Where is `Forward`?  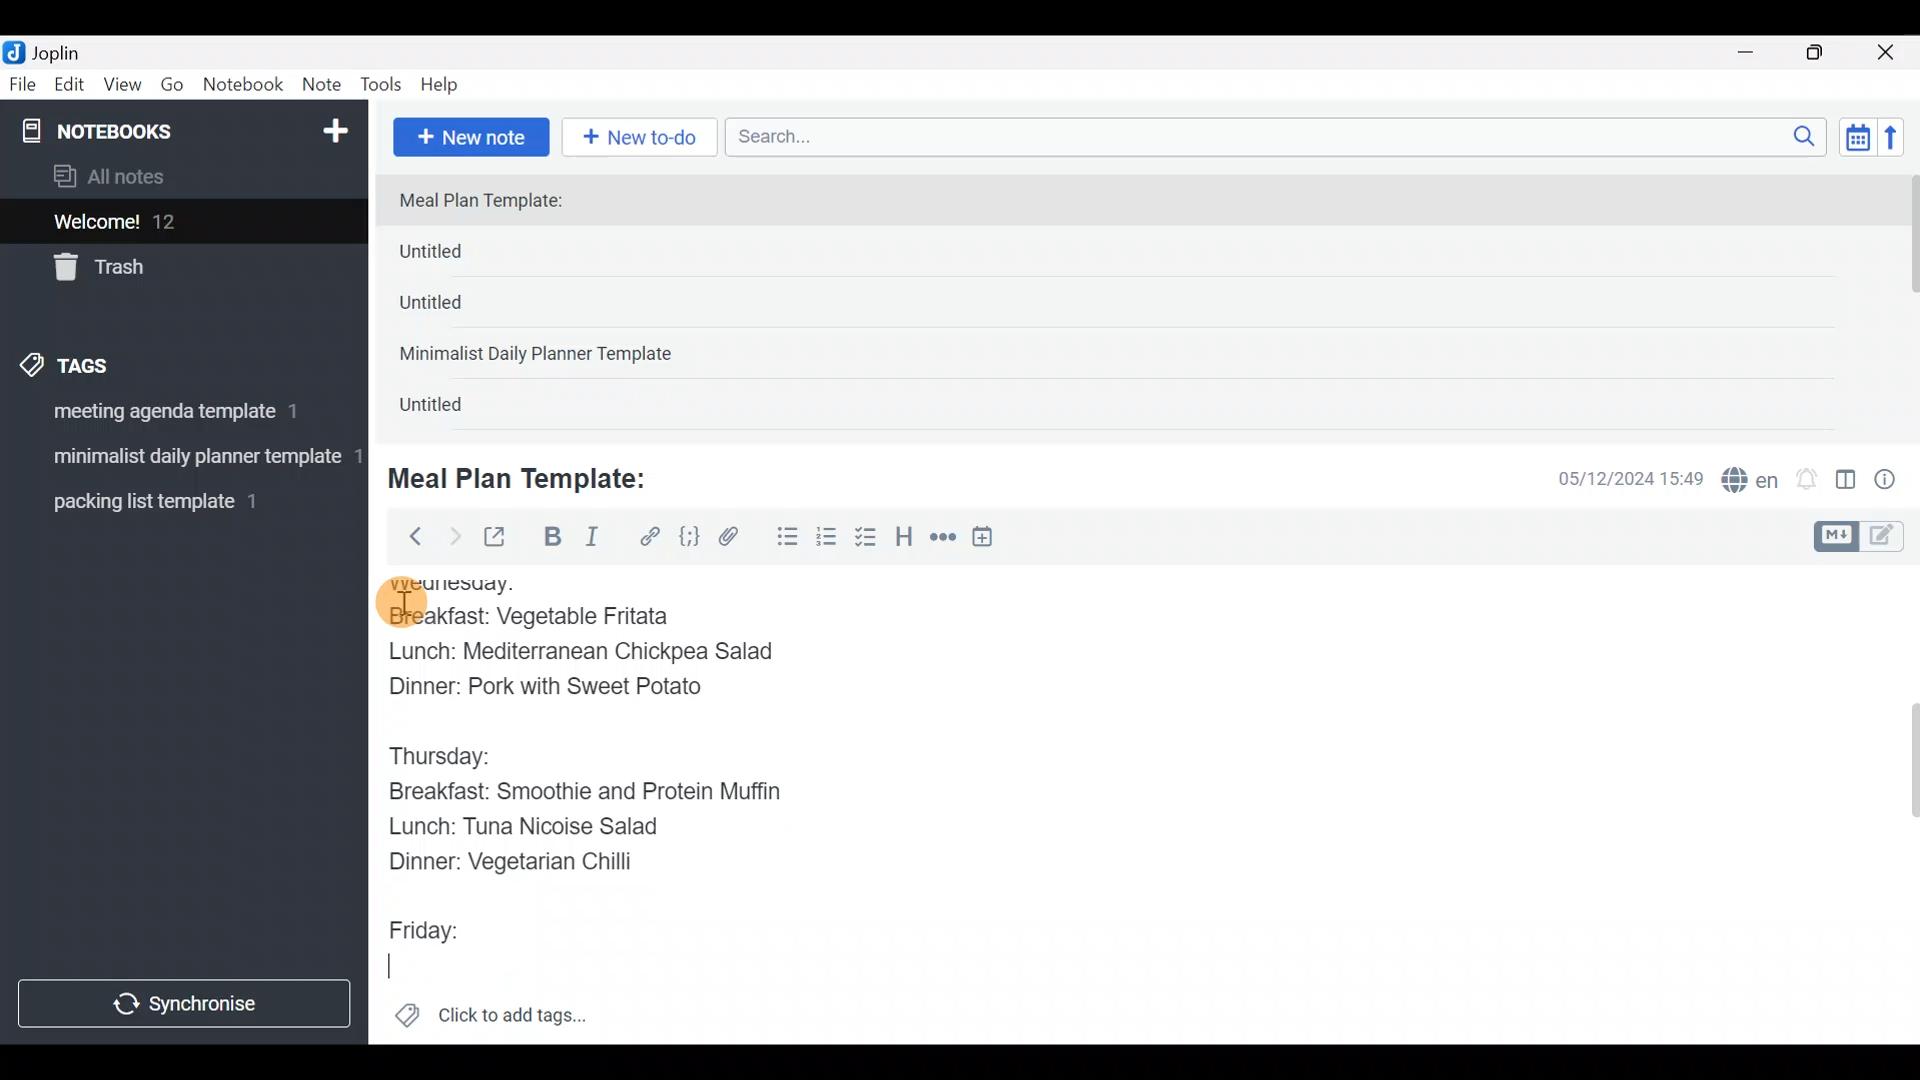 Forward is located at coordinates (454, 536).